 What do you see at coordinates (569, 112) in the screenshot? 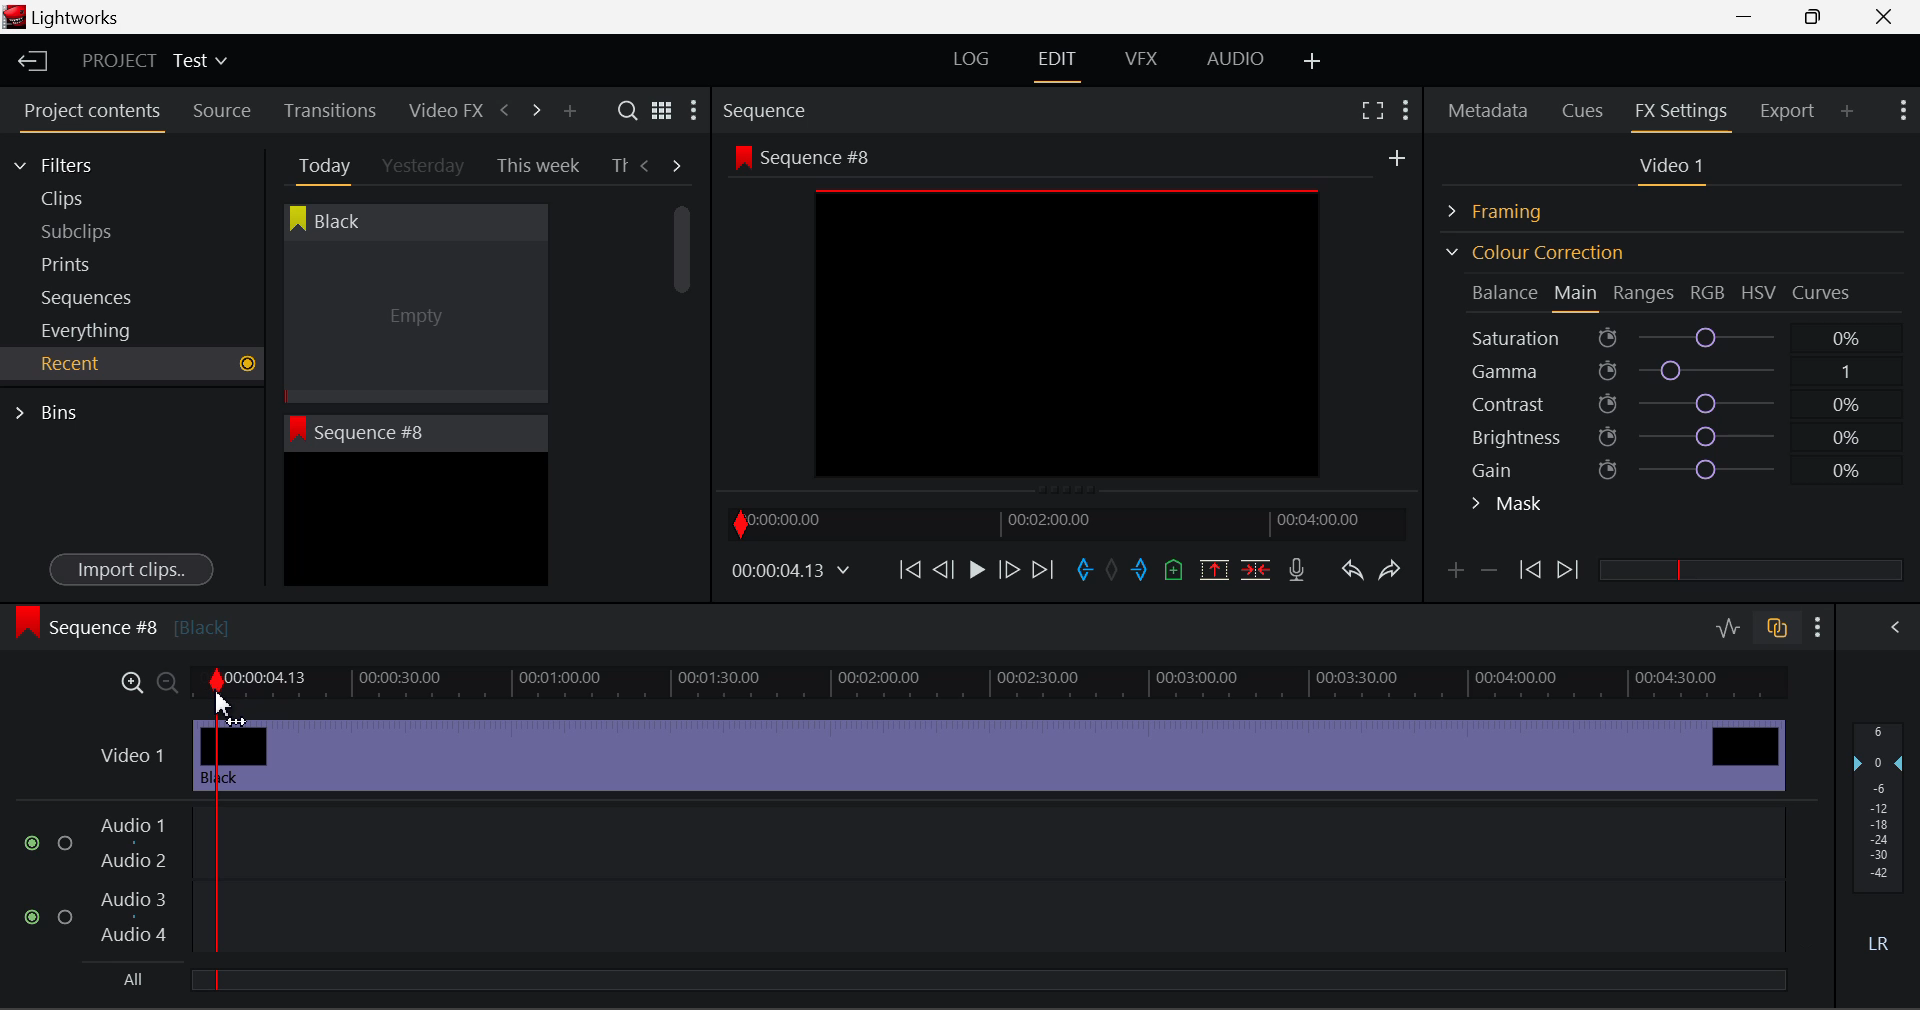
I see `Add Panel` at bounding box center [569, 112].